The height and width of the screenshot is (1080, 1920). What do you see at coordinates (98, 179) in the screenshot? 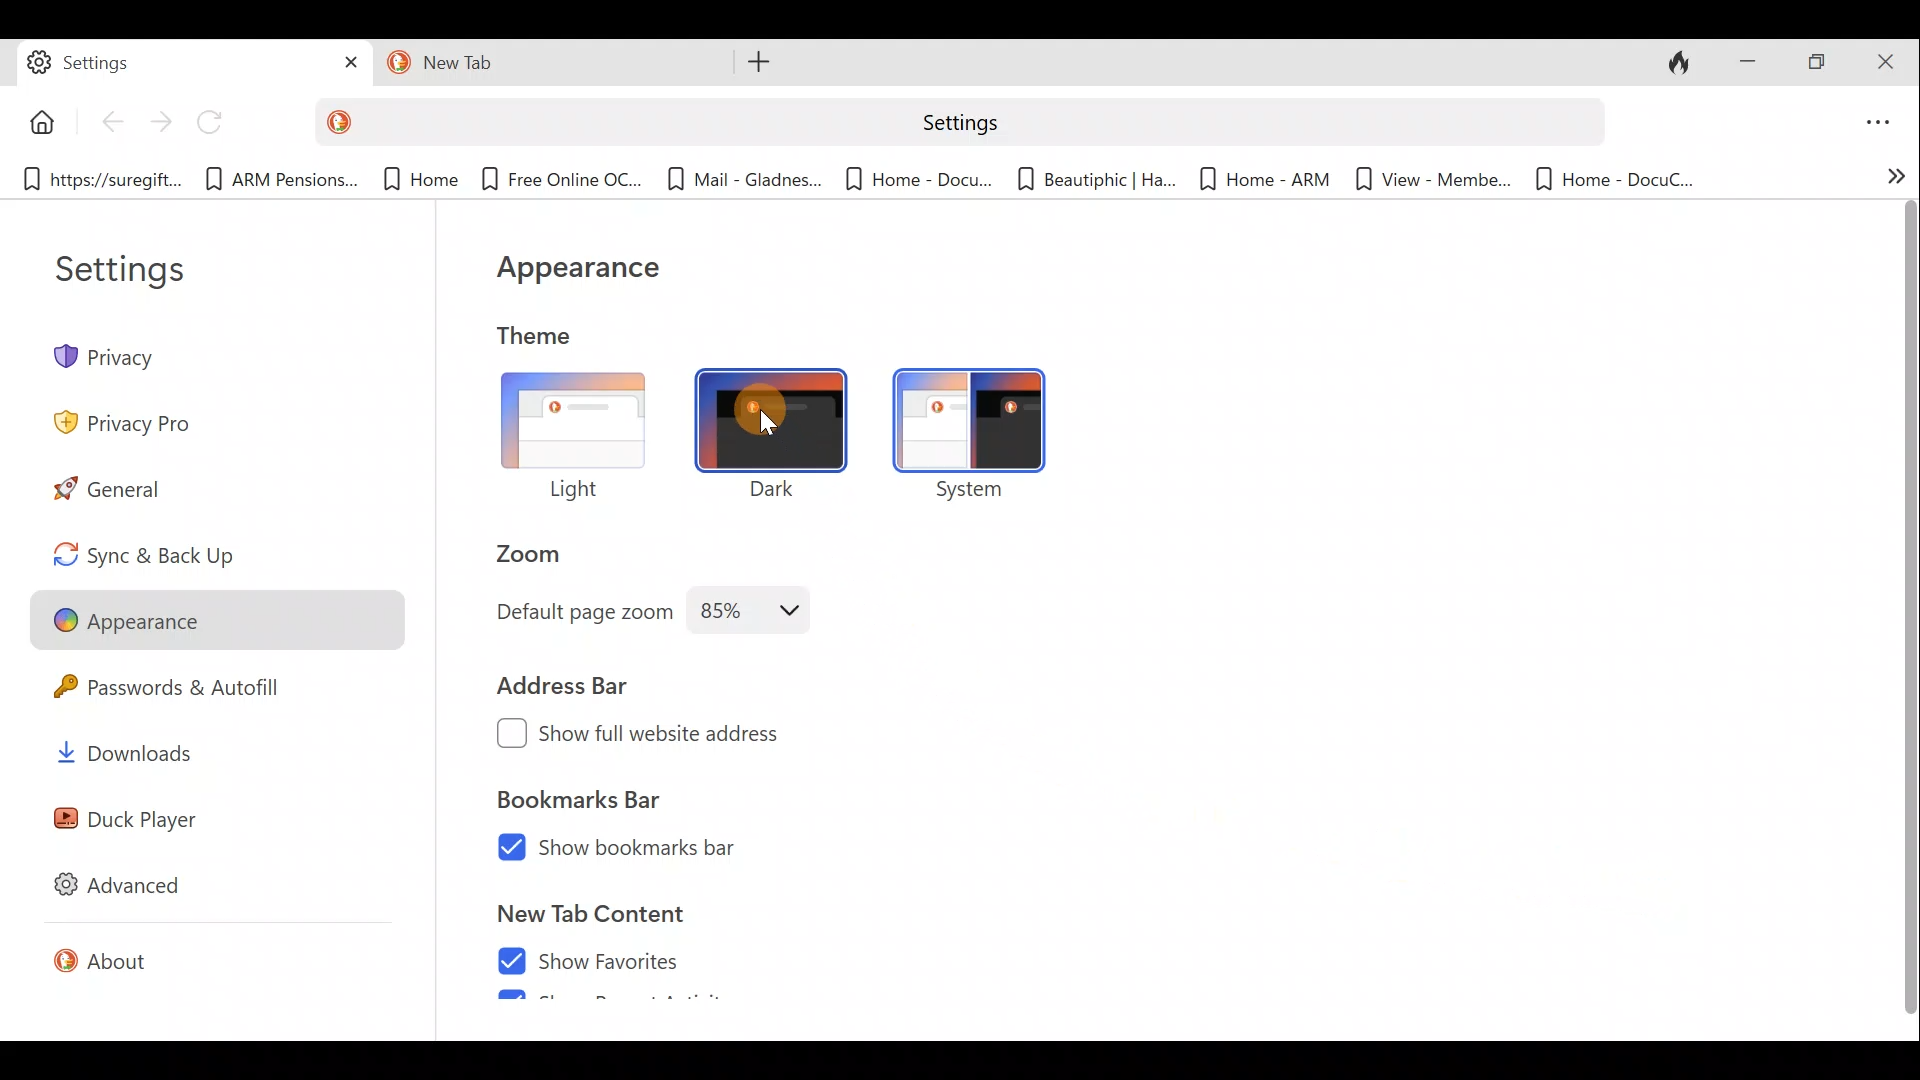
I see `Bookmark 1` at bounding box center [98, 179].